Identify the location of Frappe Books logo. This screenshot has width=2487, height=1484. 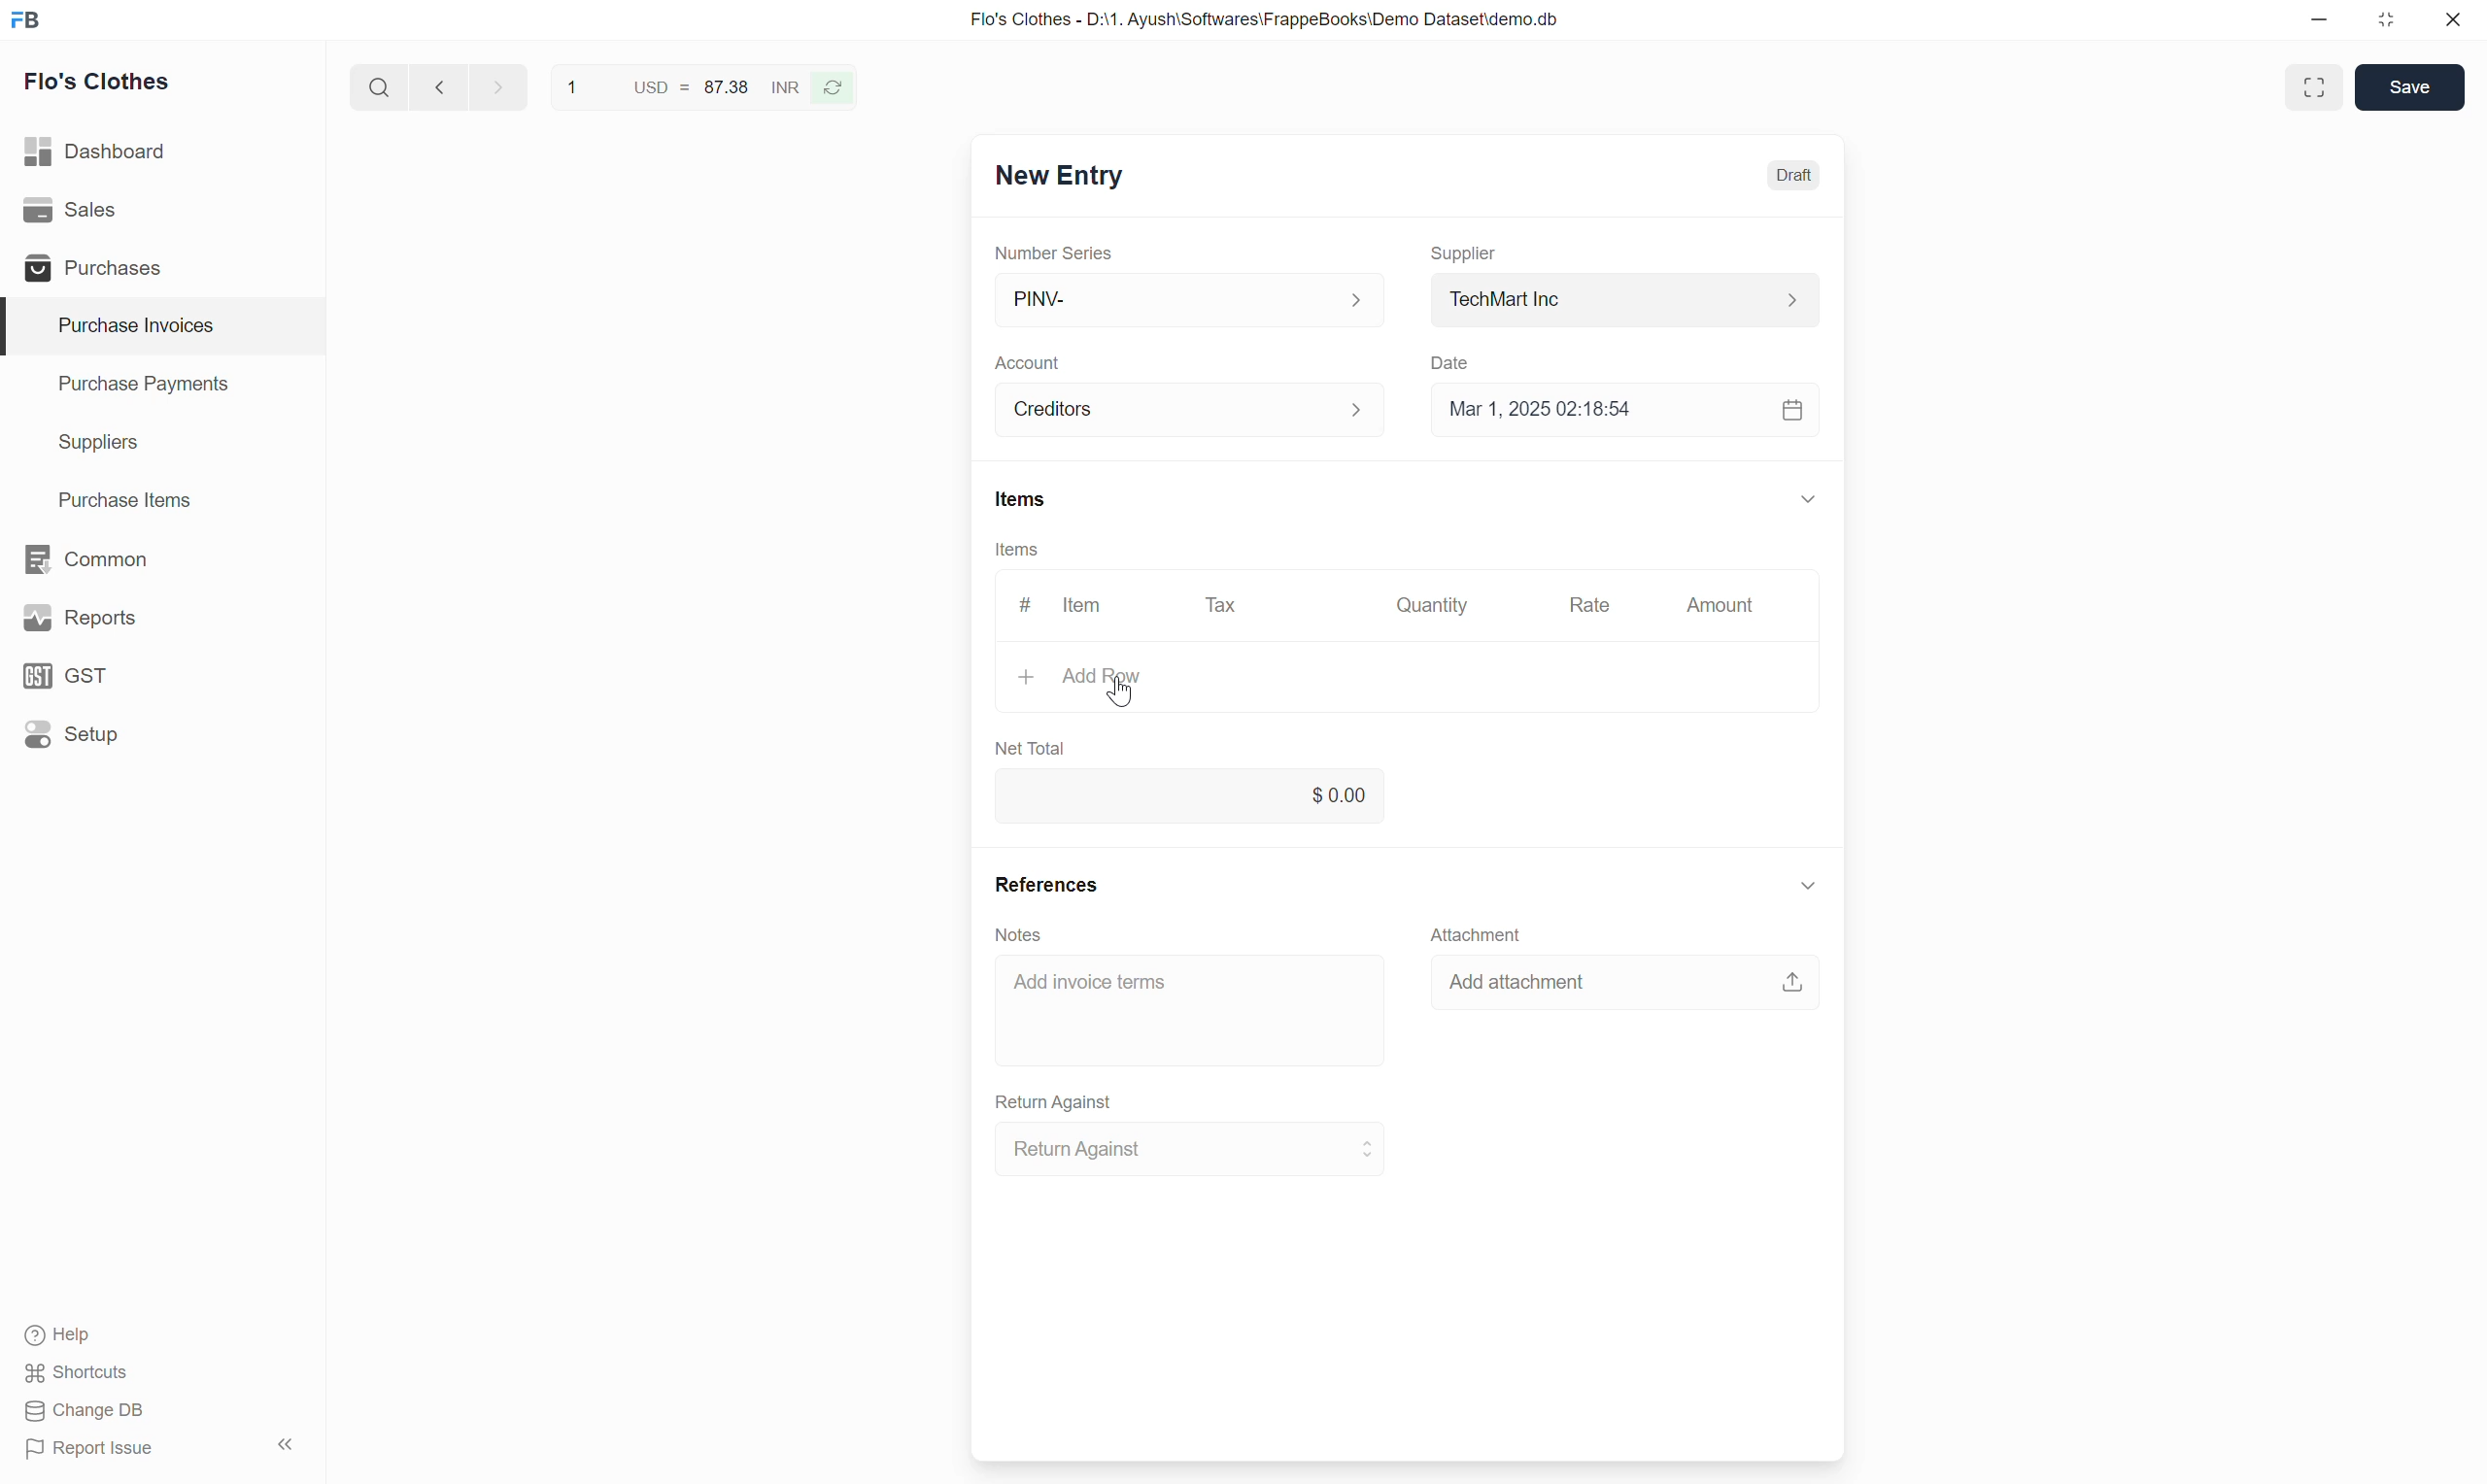
(25, 19).